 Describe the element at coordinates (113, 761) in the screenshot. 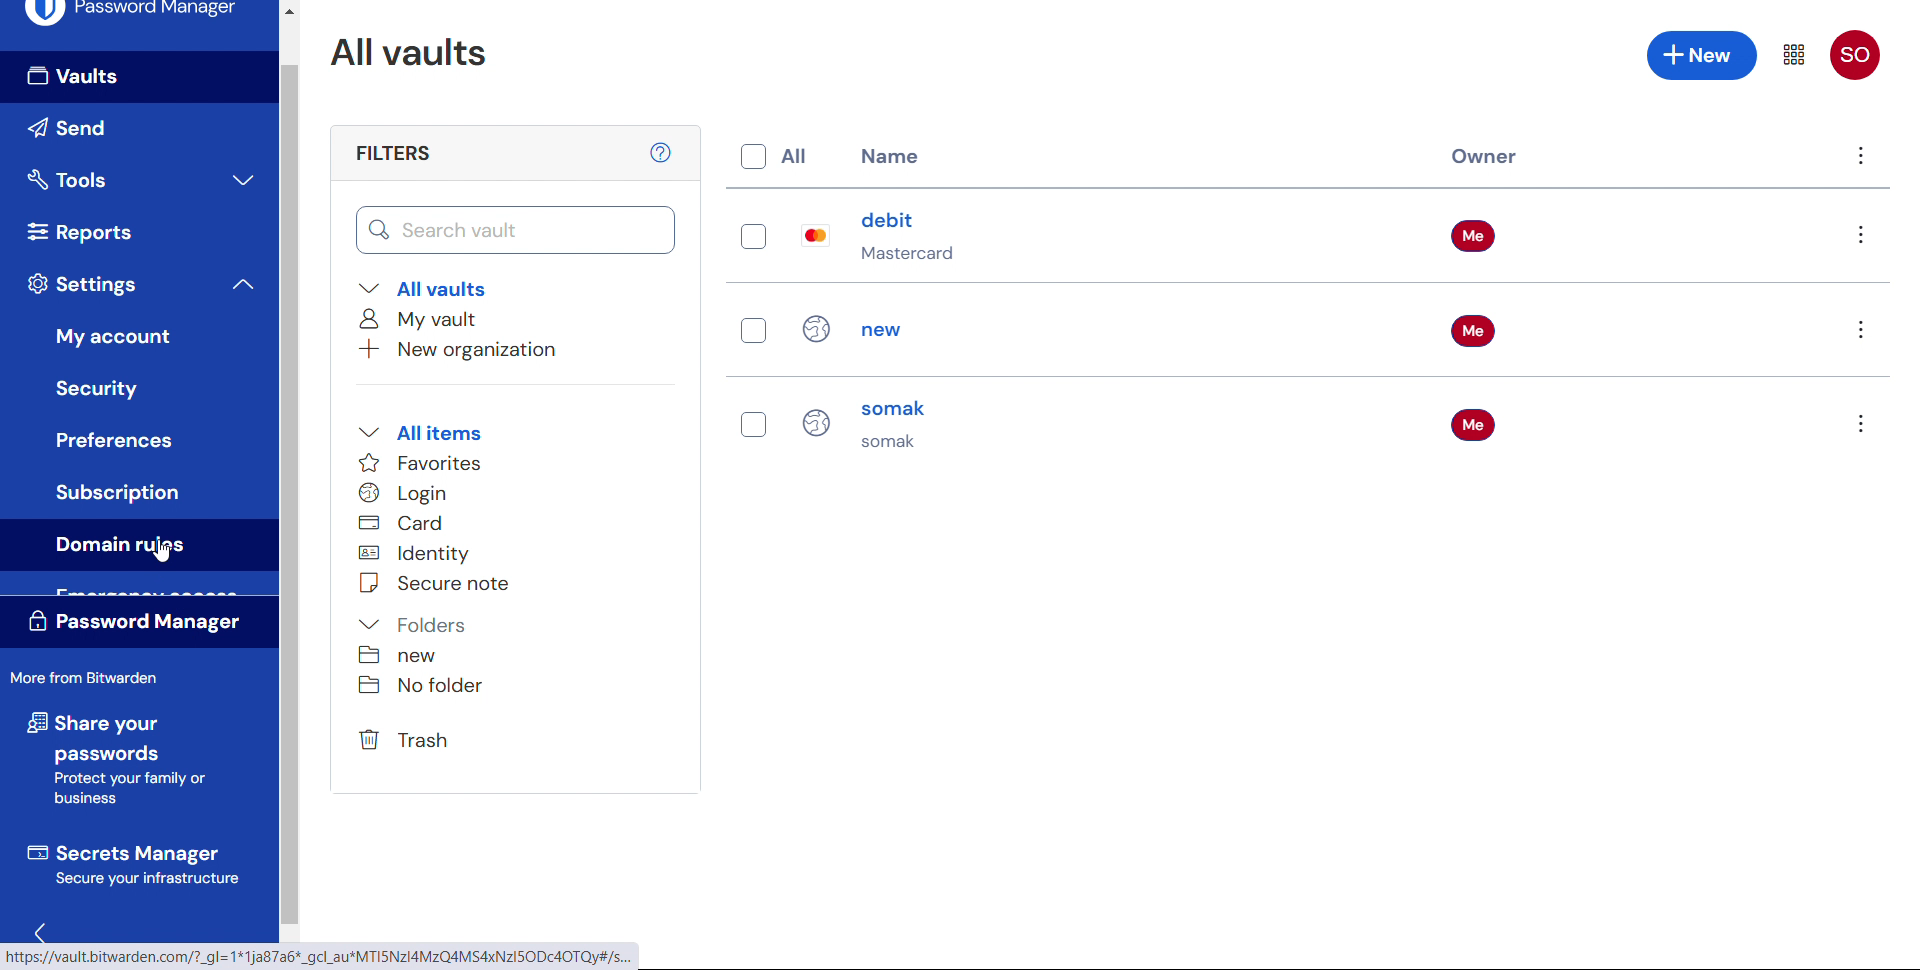

I see `share your passwords Protect your family or business` at that location.